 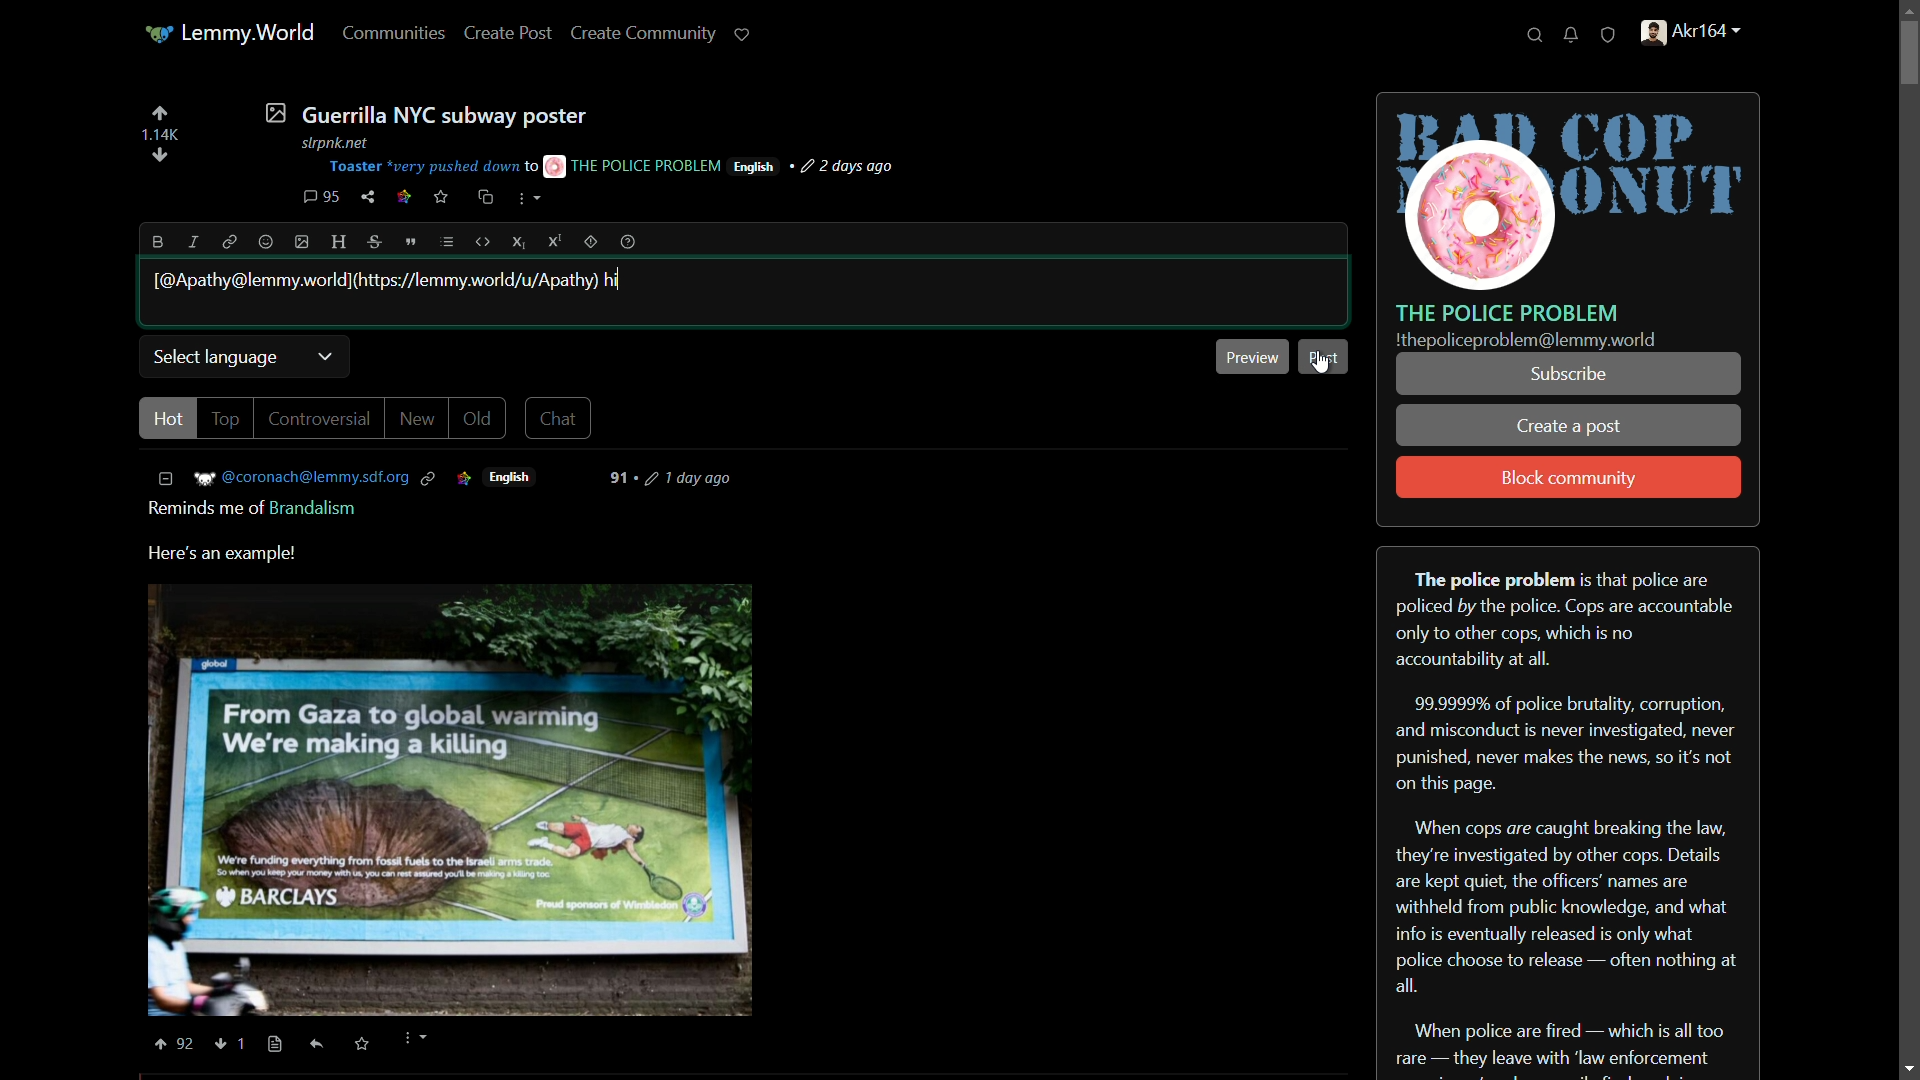 I want to click on , so click(x=275, y=1045).